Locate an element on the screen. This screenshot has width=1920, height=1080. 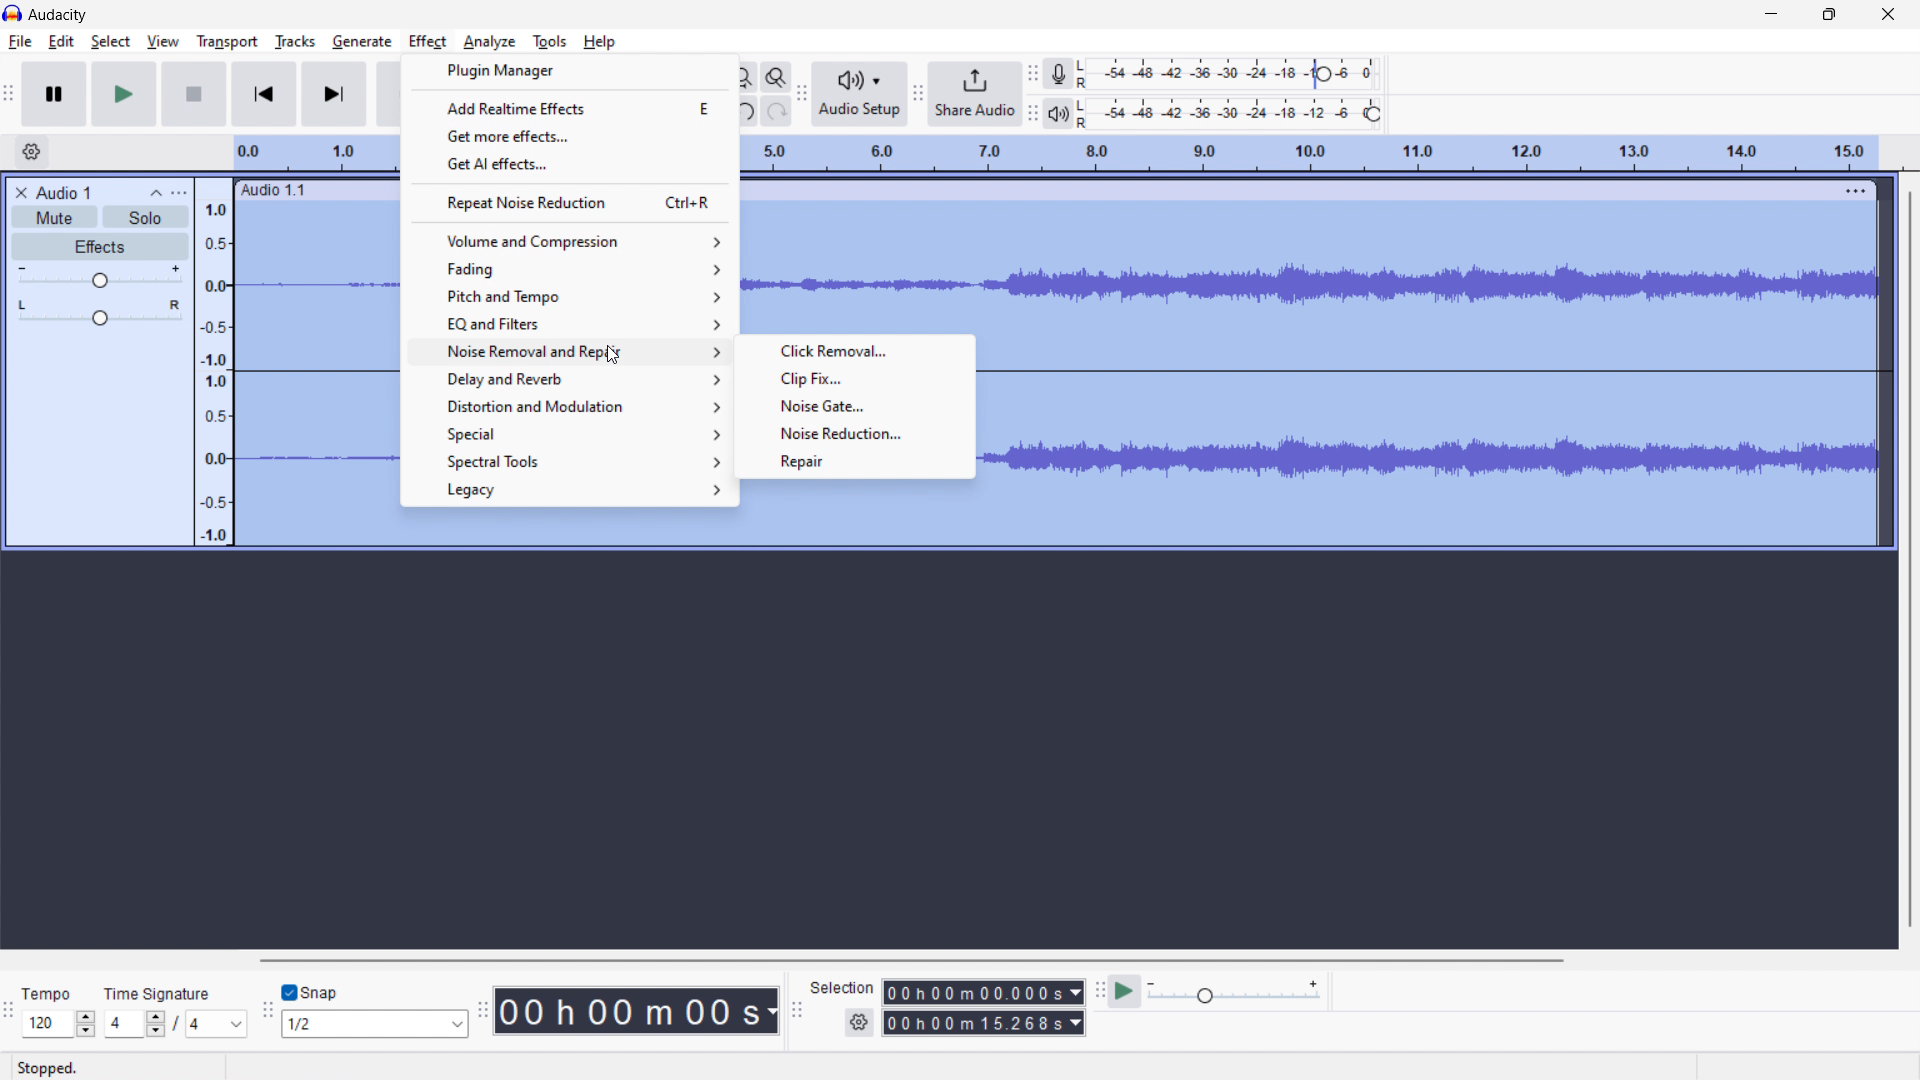
set tempo is located at coordinates (59, 1009).